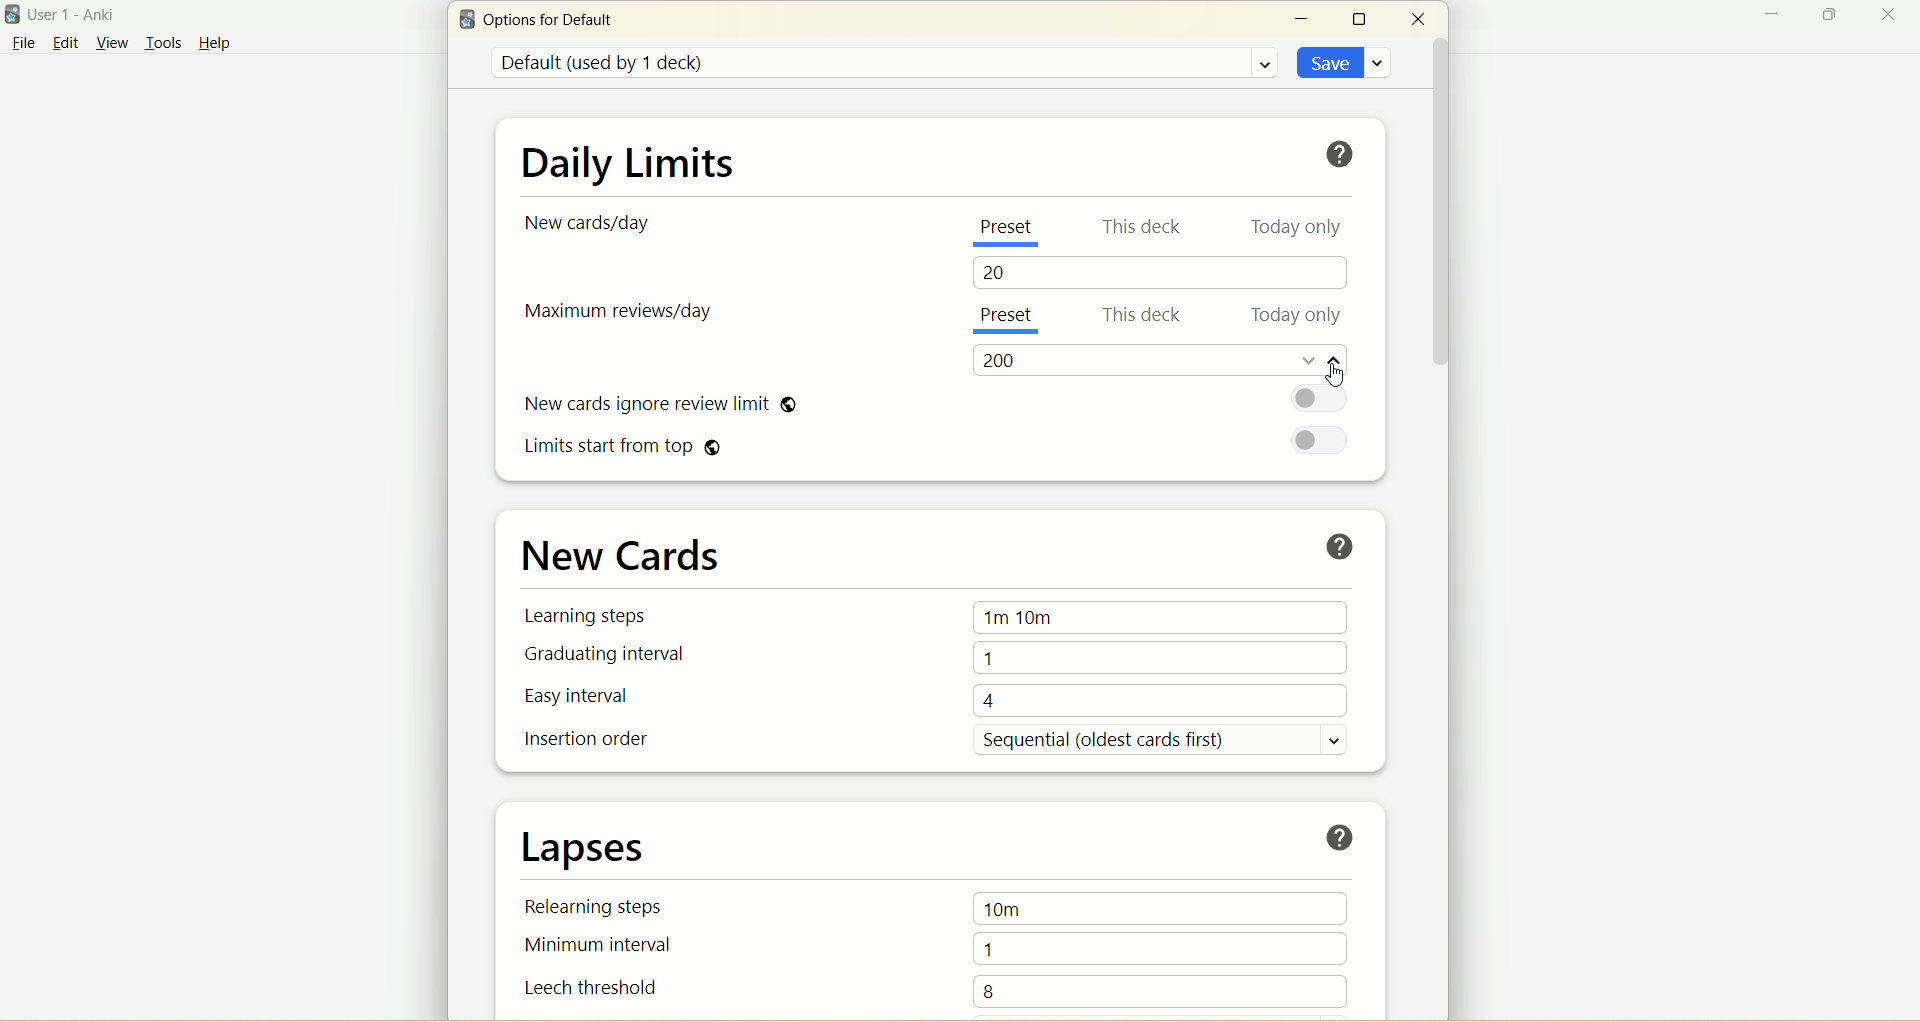 This screenshot has width=1920, height=1022. Describe the element at coordinates (1771, 12) in the screenshot. I see `minimize` at that location.